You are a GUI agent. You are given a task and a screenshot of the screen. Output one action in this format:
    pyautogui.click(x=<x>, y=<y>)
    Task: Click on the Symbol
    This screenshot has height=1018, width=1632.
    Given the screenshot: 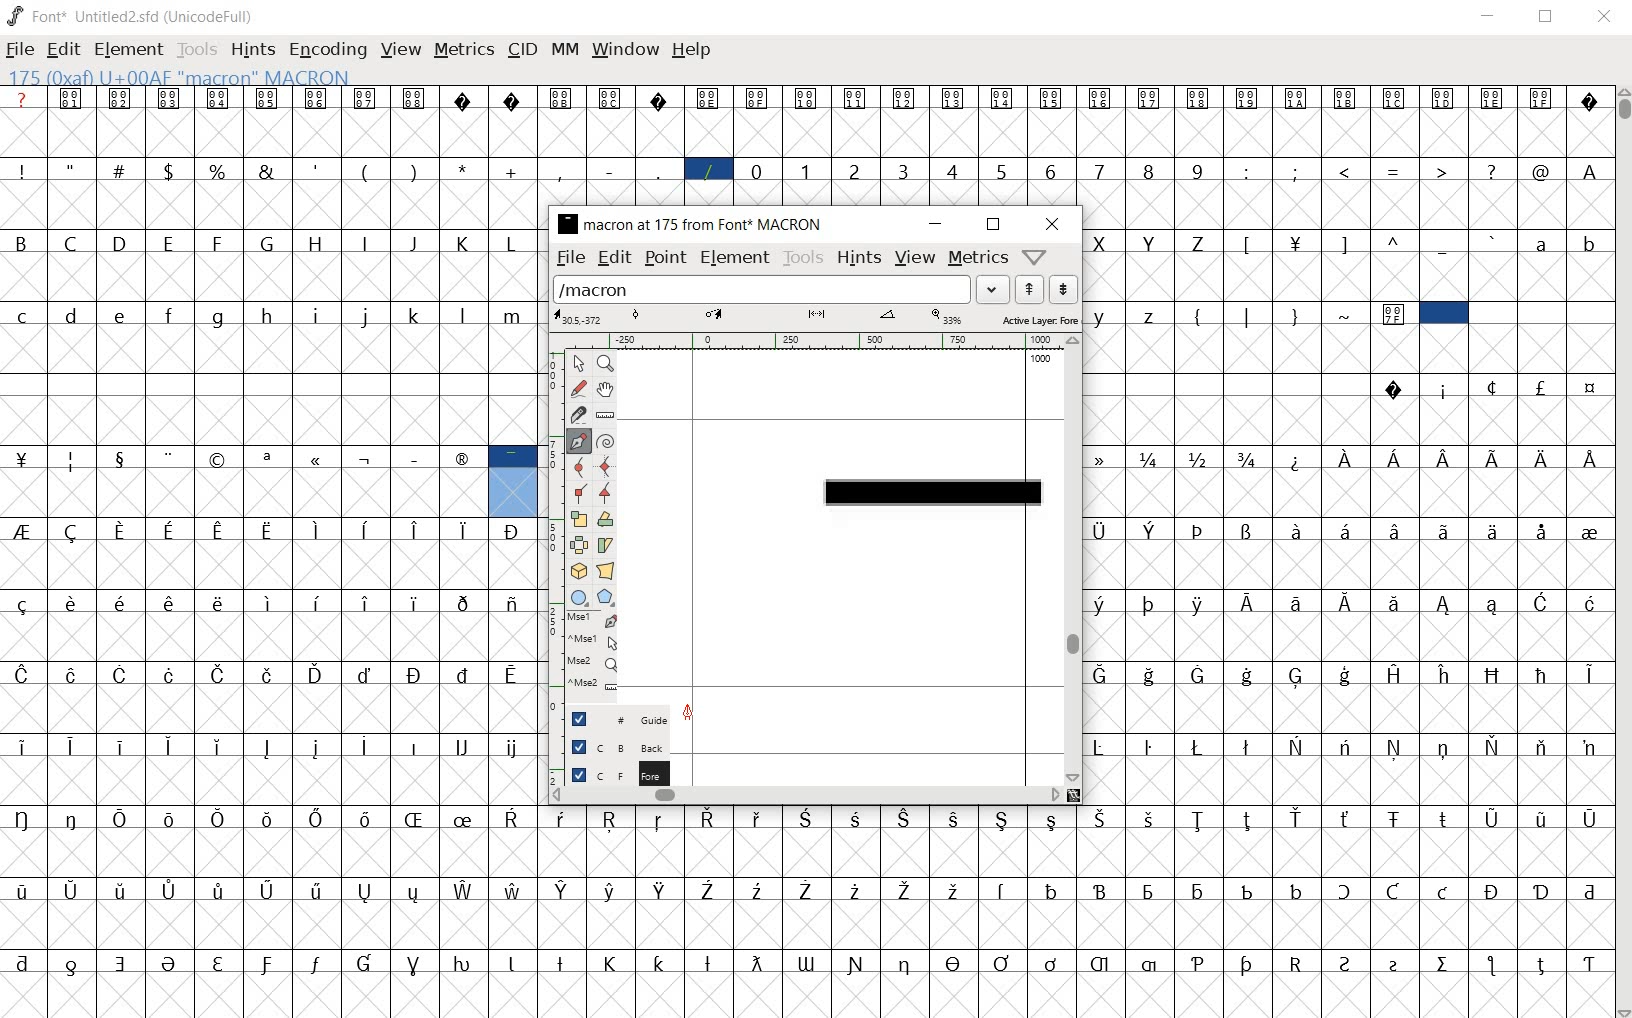 What is the action you would take?
    pyautogui.click(x=1051, y=889)
    